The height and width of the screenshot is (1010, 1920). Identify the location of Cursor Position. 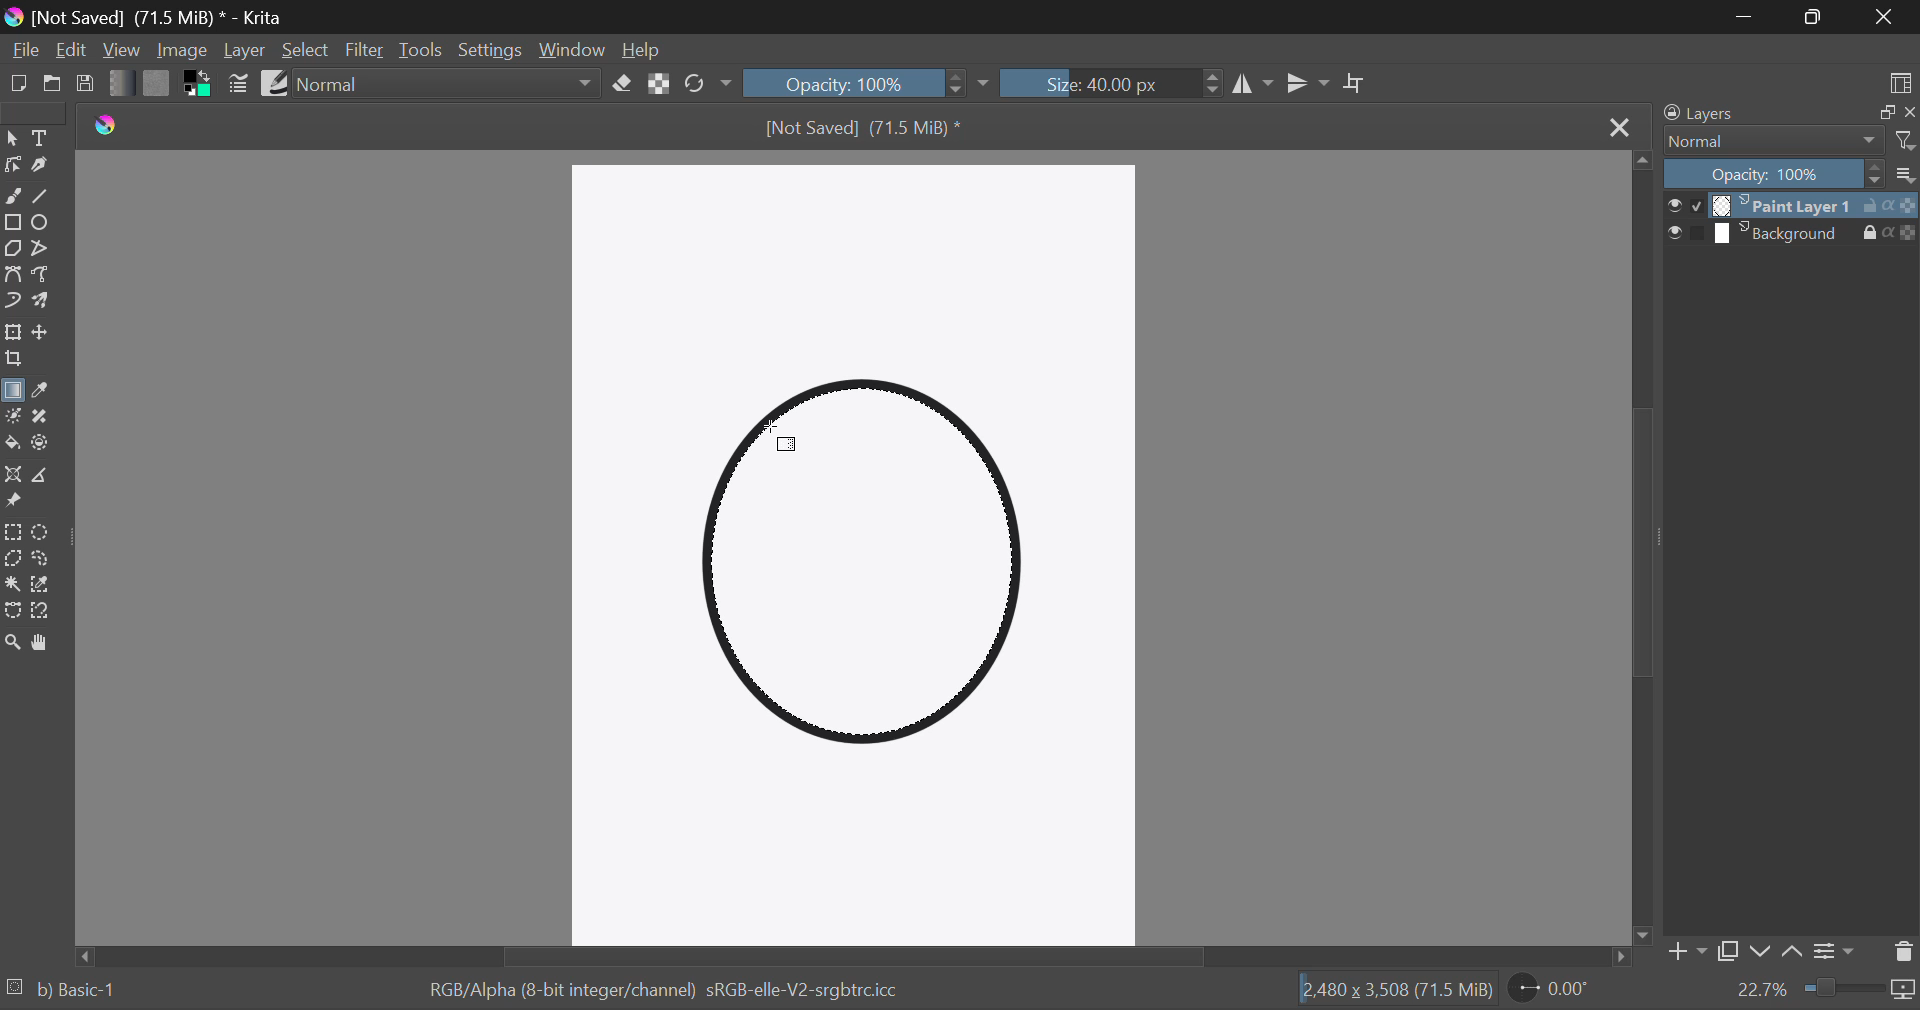
(784, 439).